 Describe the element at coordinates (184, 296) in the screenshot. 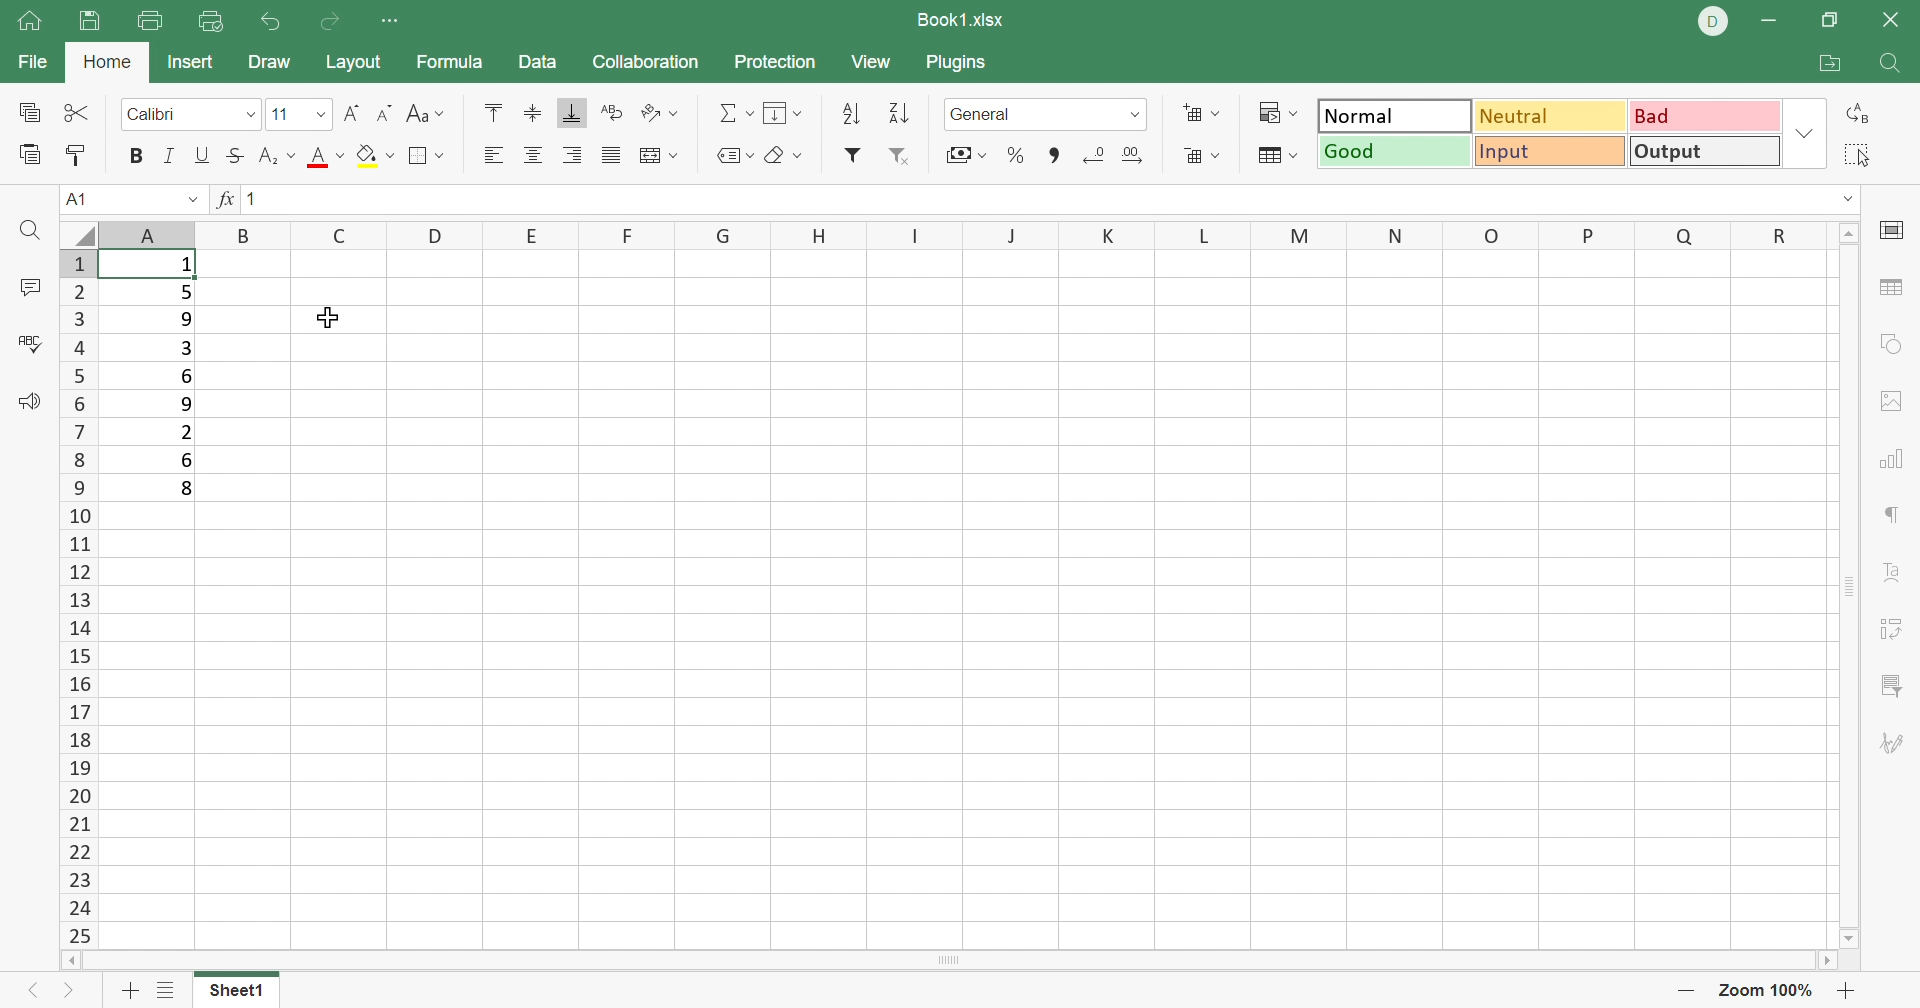

I see `5` at that location.